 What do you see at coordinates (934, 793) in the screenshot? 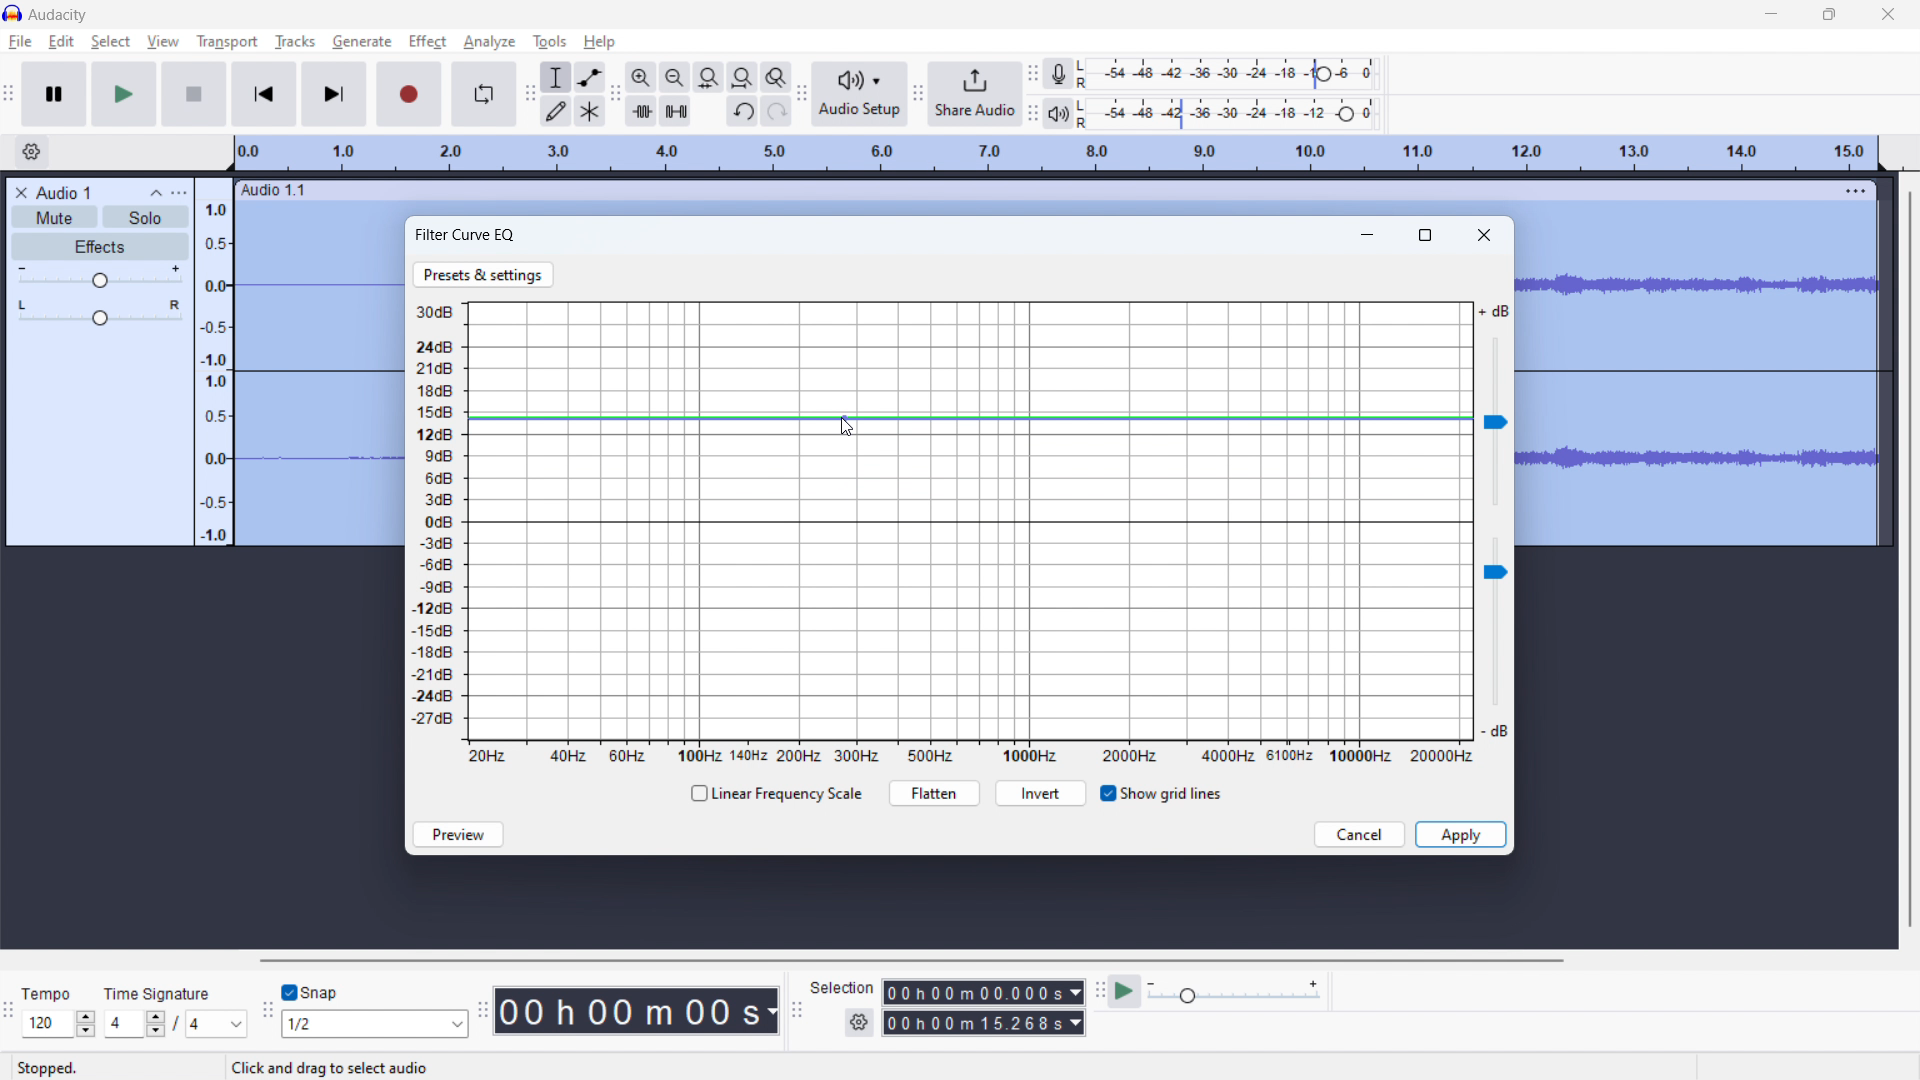
I see `flatten` at bounding box center [934, 793].